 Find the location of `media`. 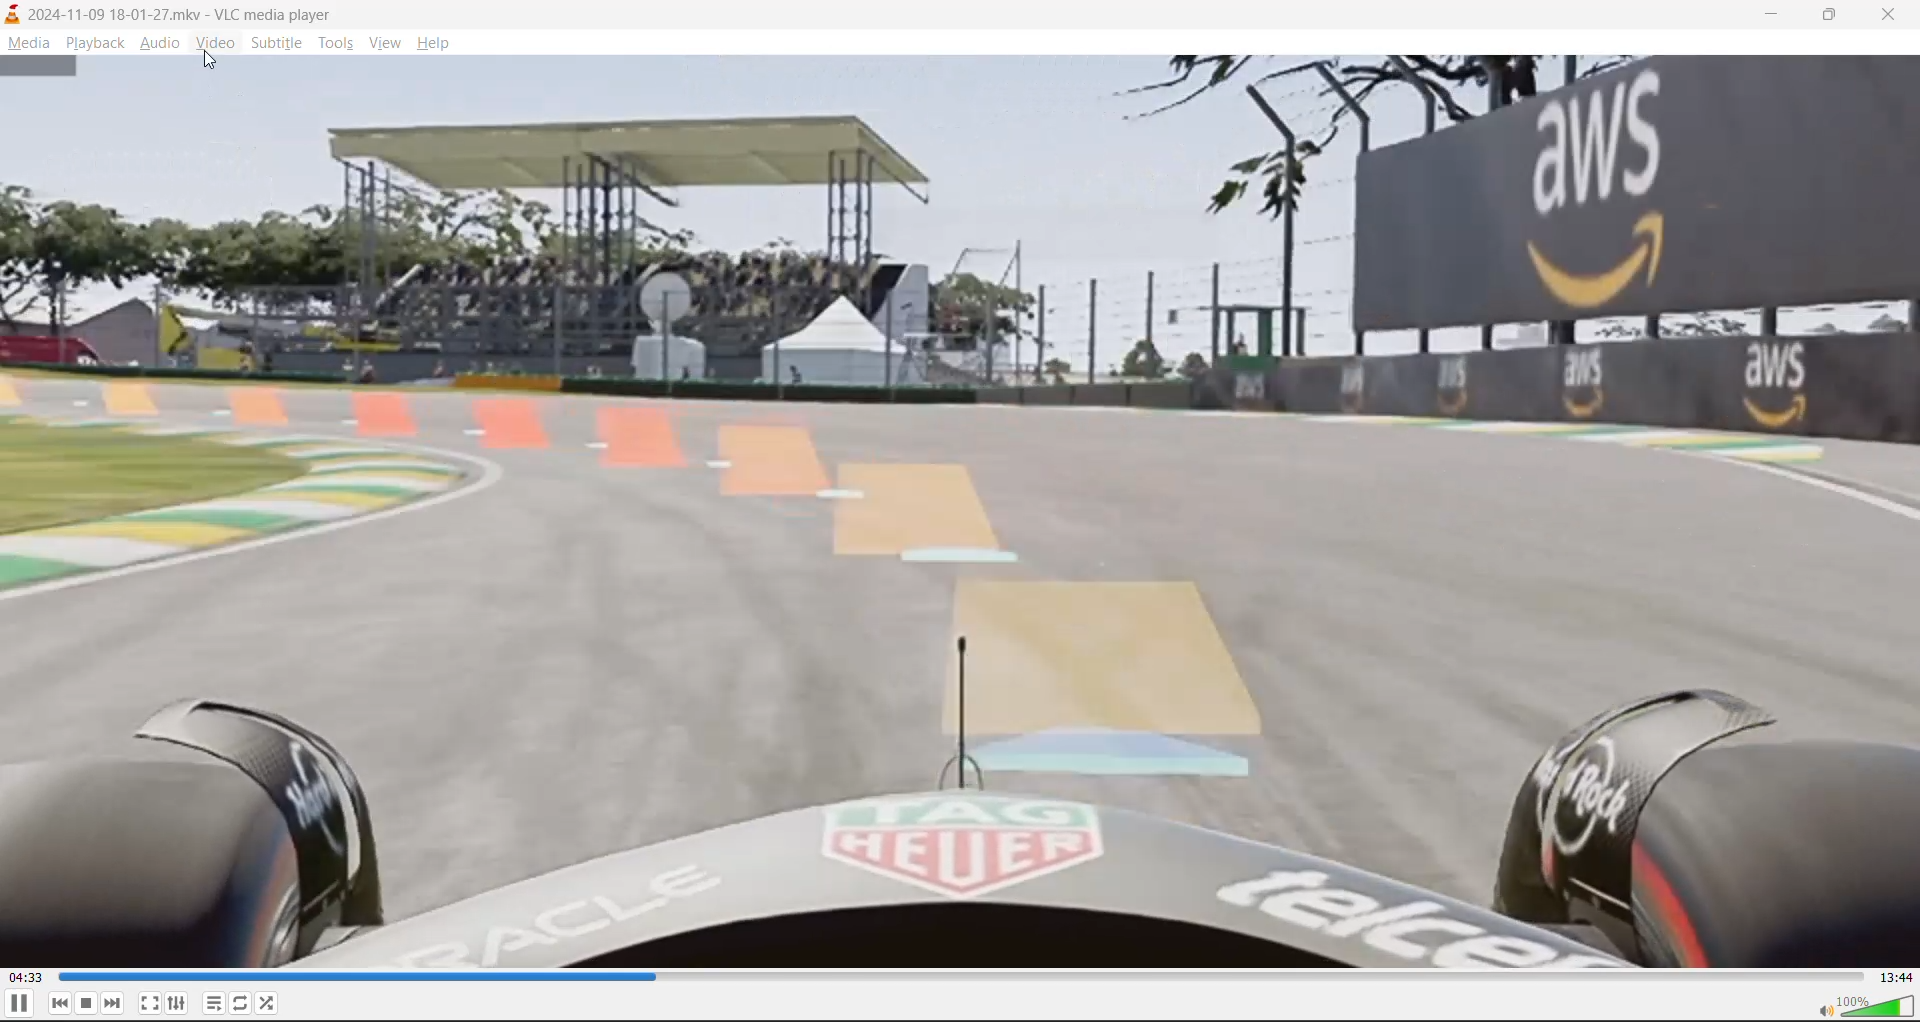

media is located at coordinates (26, 43).